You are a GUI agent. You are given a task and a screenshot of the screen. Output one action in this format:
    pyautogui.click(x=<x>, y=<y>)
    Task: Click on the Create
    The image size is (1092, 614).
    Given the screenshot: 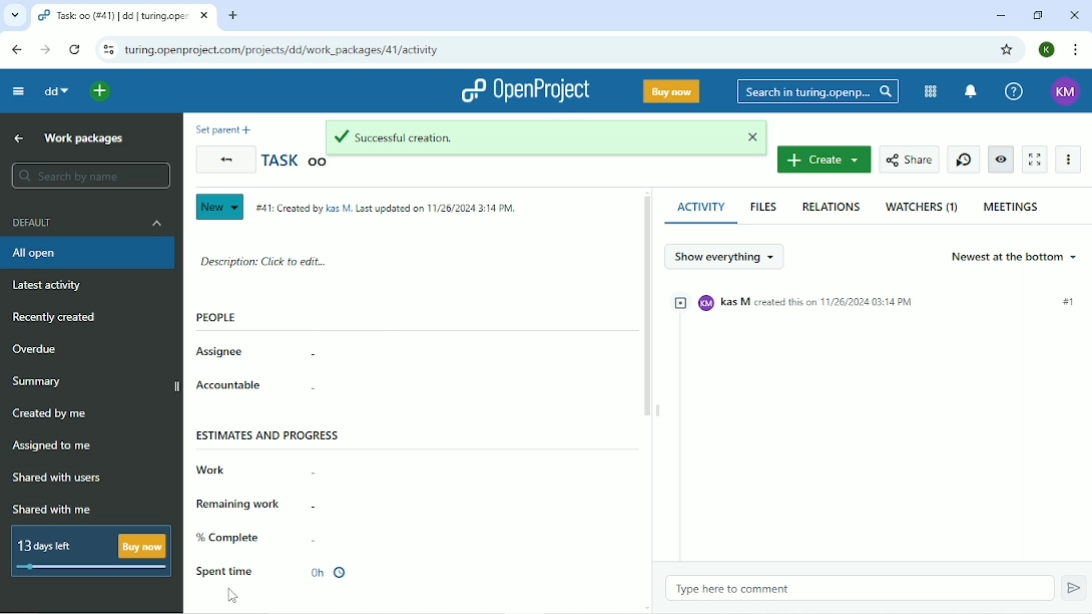 What is the action you would take?
    pyautogui.click(x=825, y=160)
    